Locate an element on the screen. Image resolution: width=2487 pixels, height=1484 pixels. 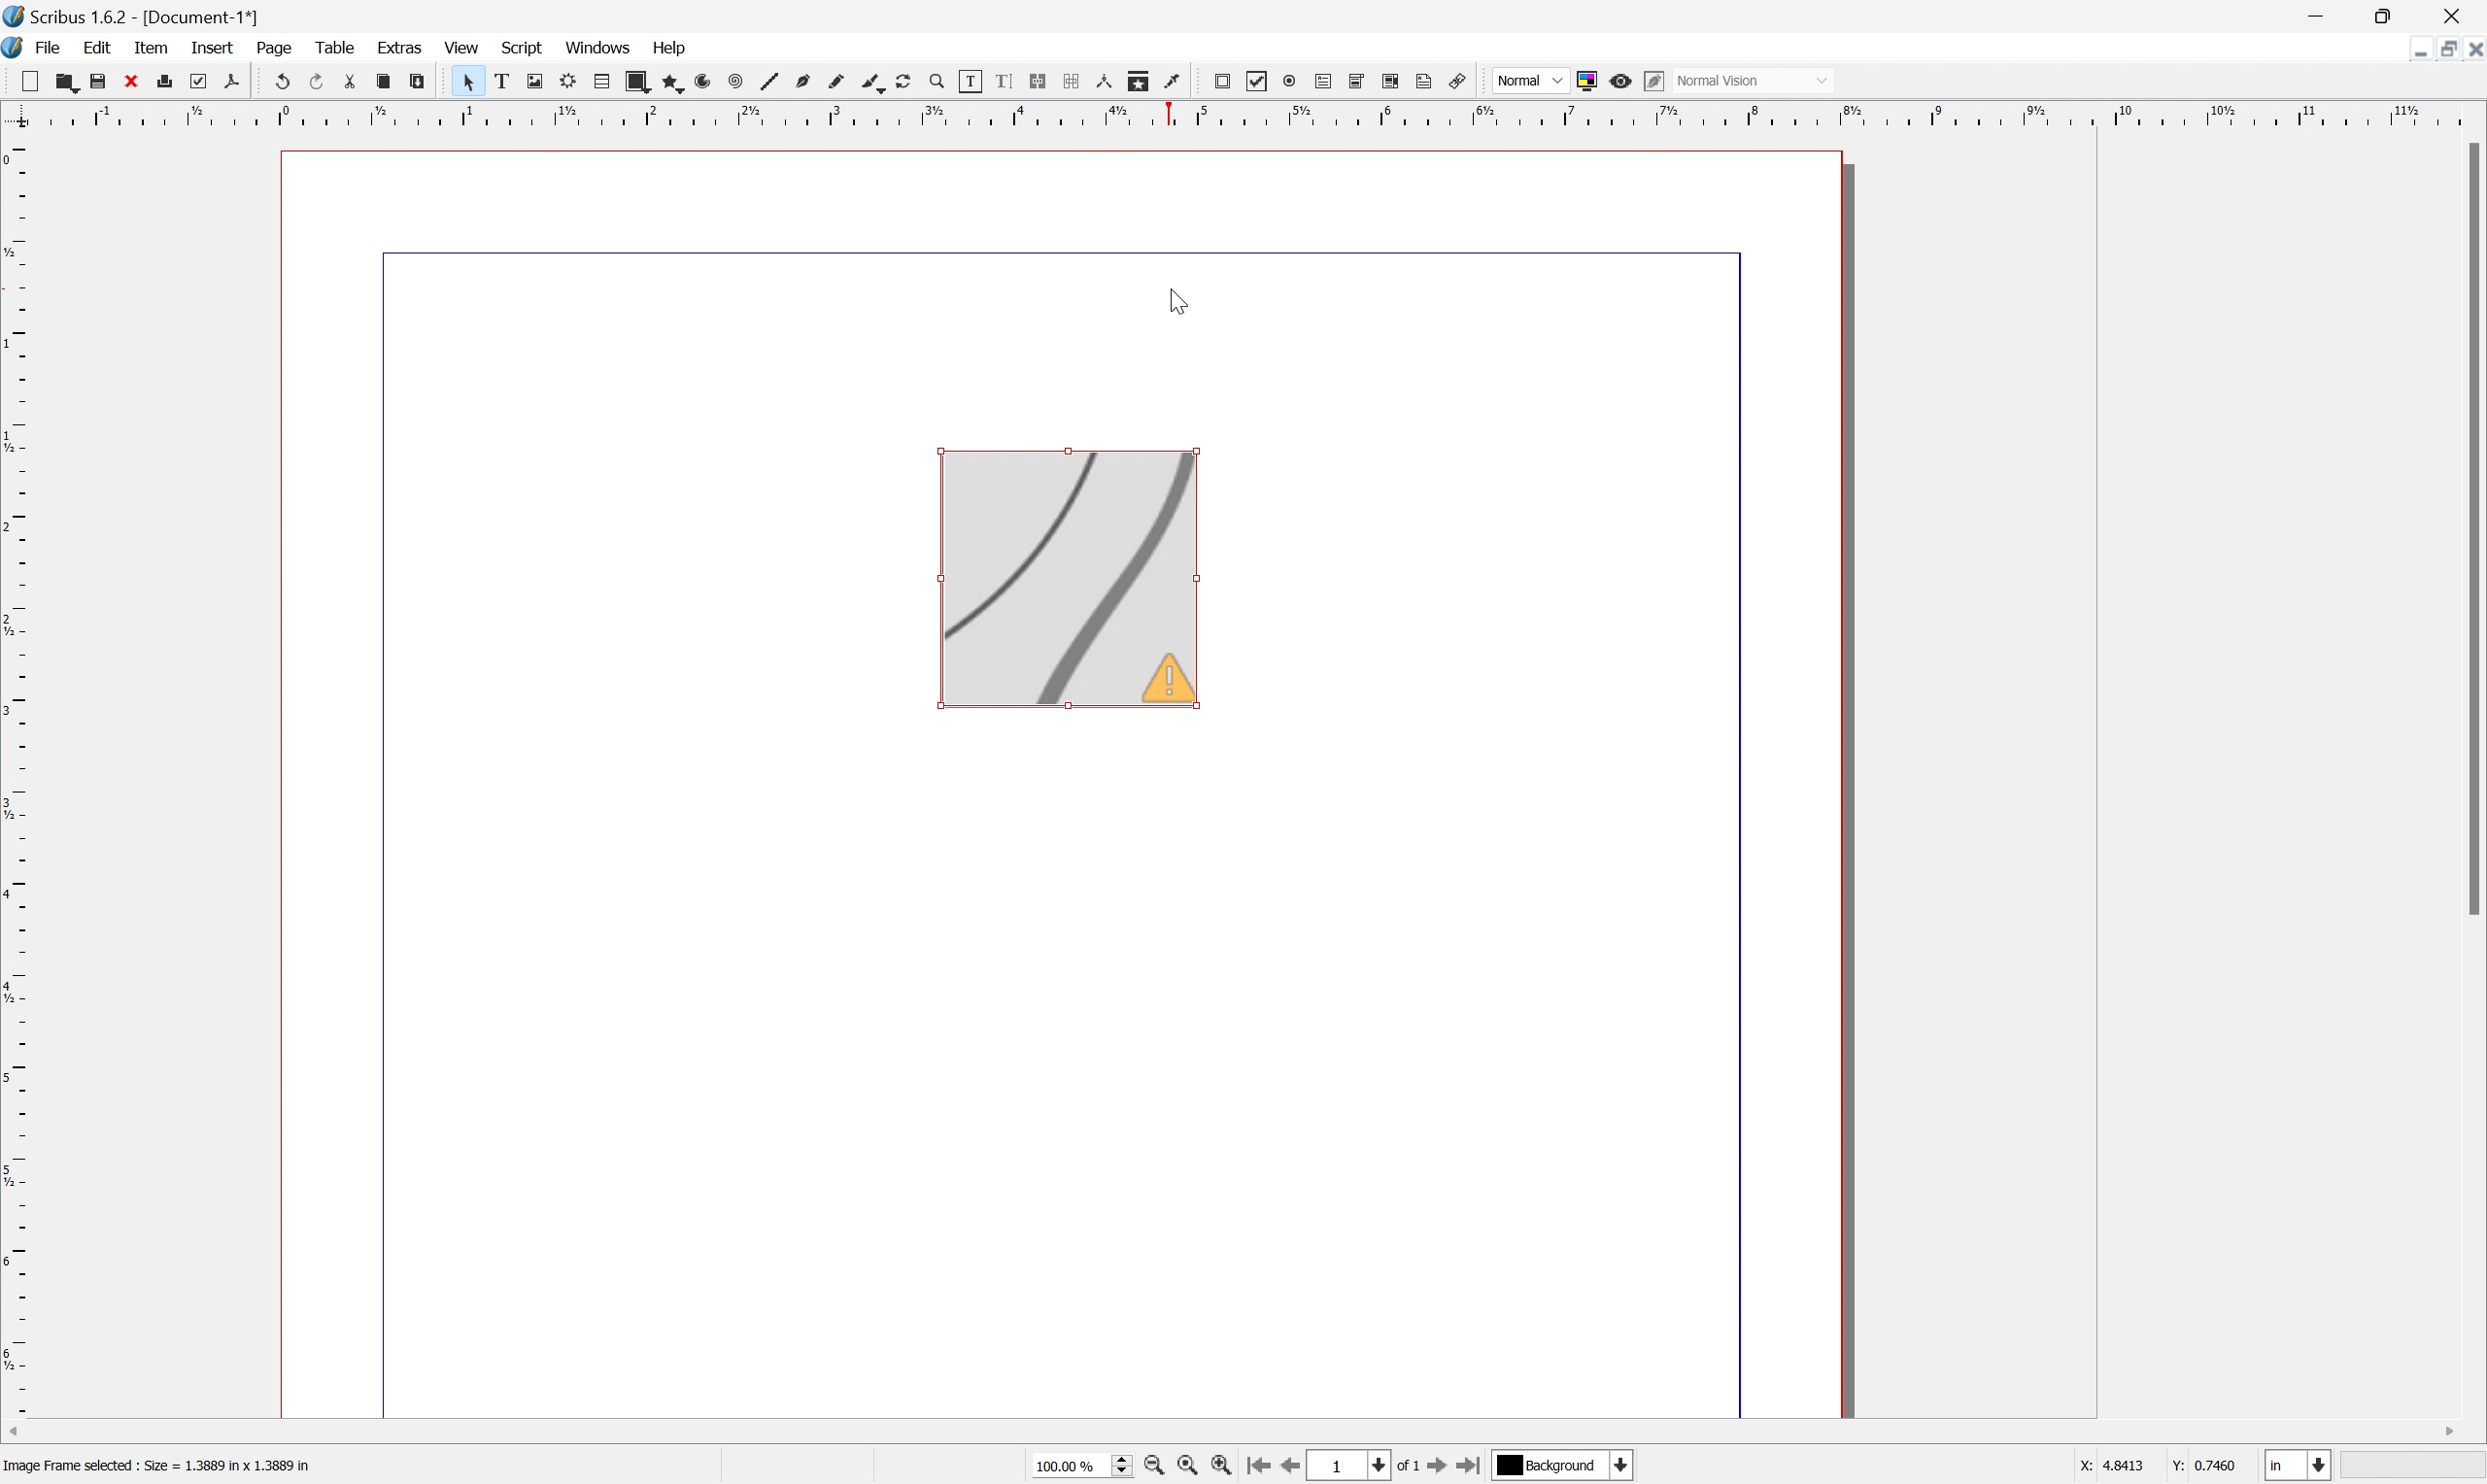
Edit text with story editor is located at coordinates (1013, 81).